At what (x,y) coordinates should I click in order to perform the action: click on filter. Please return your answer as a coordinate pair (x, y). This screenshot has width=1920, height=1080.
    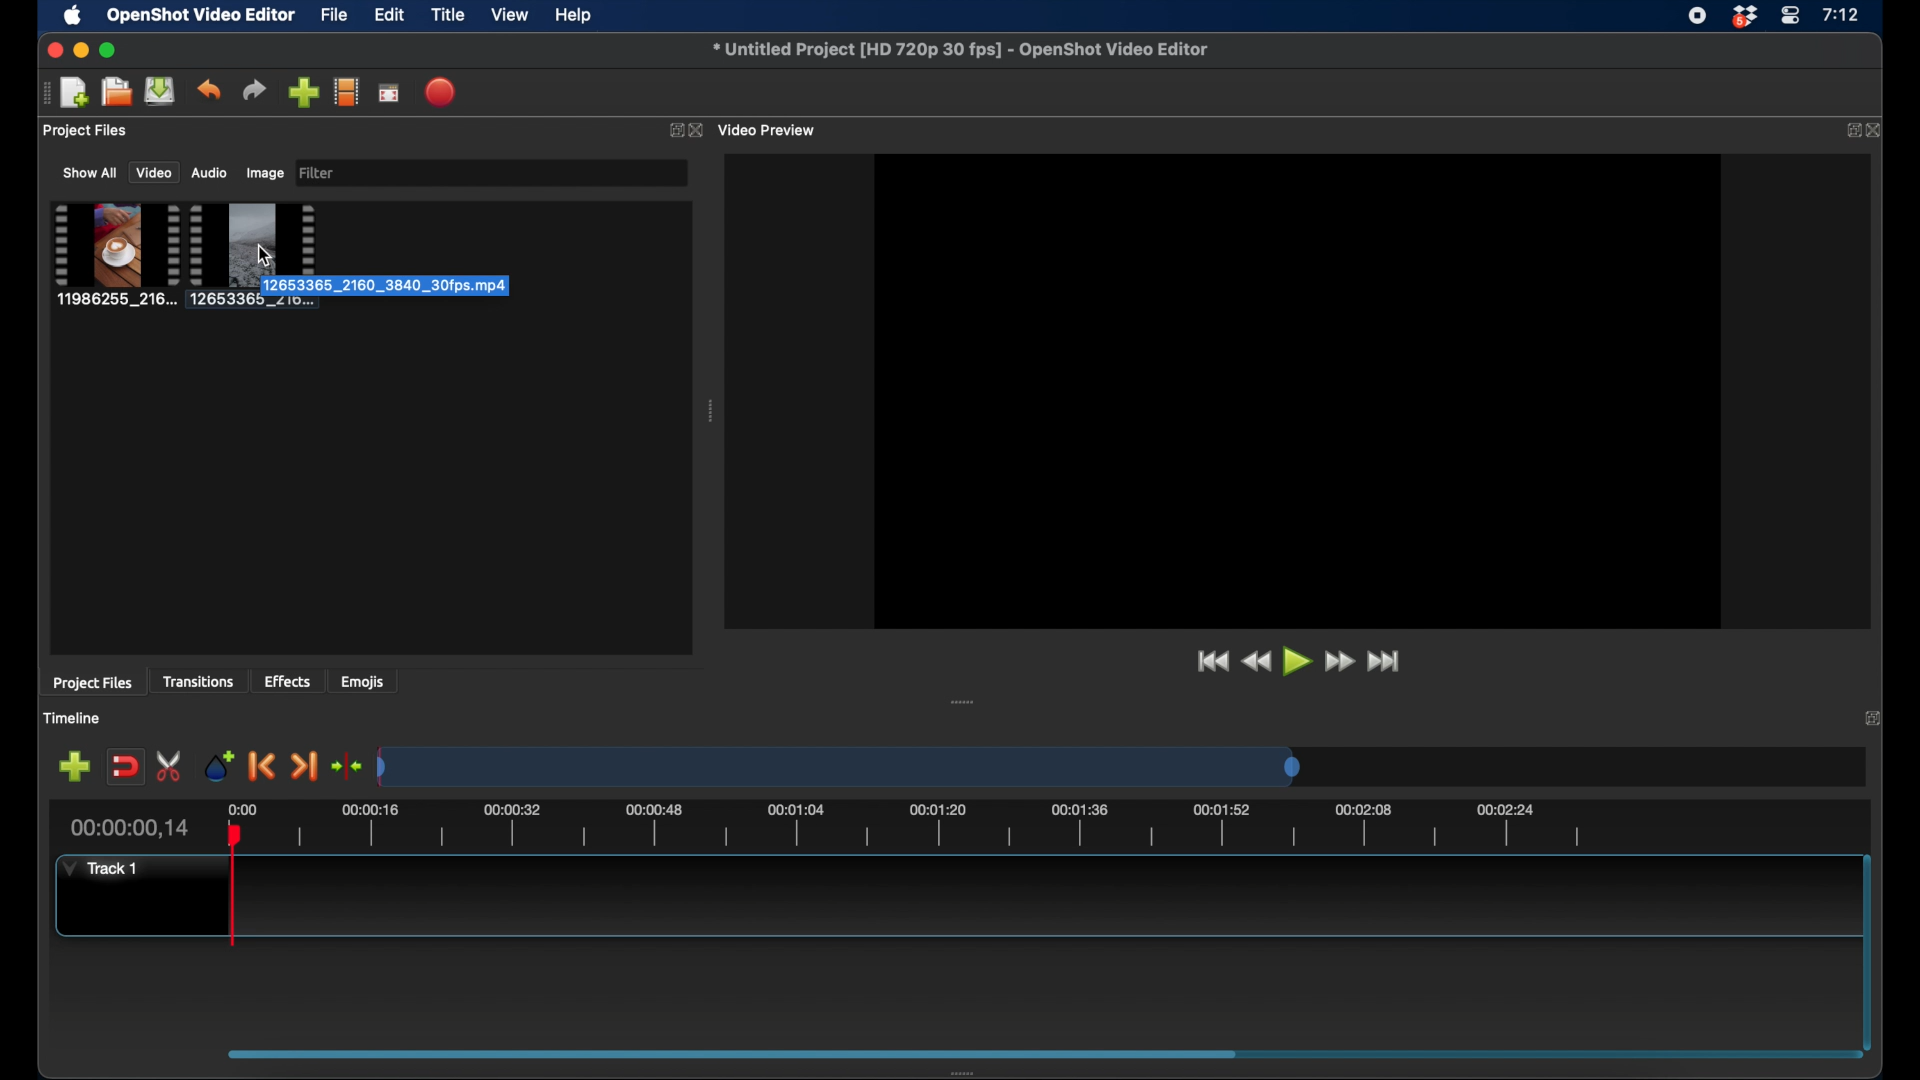
    Looking at the image, I should click on (320, 173).